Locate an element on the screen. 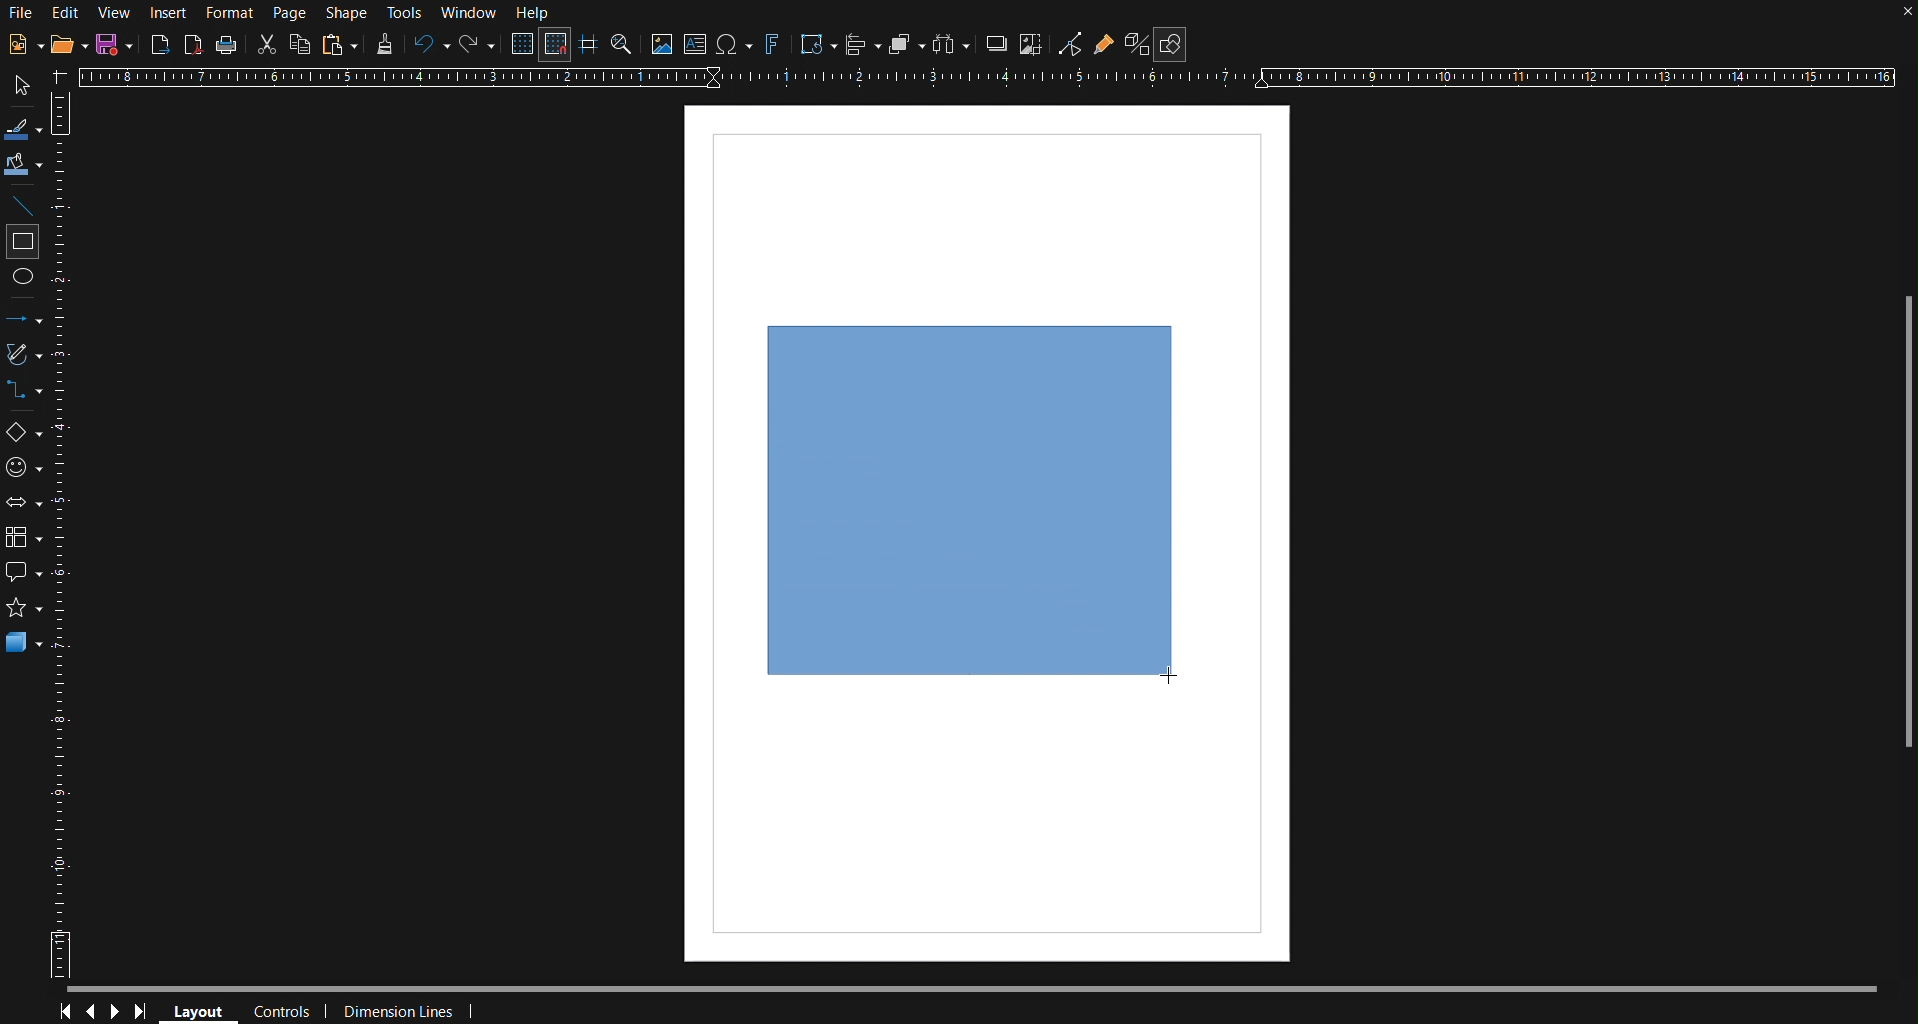 The height and width of the screenshot is (1024, 1918). Next is located at coordinates (116, 1012).